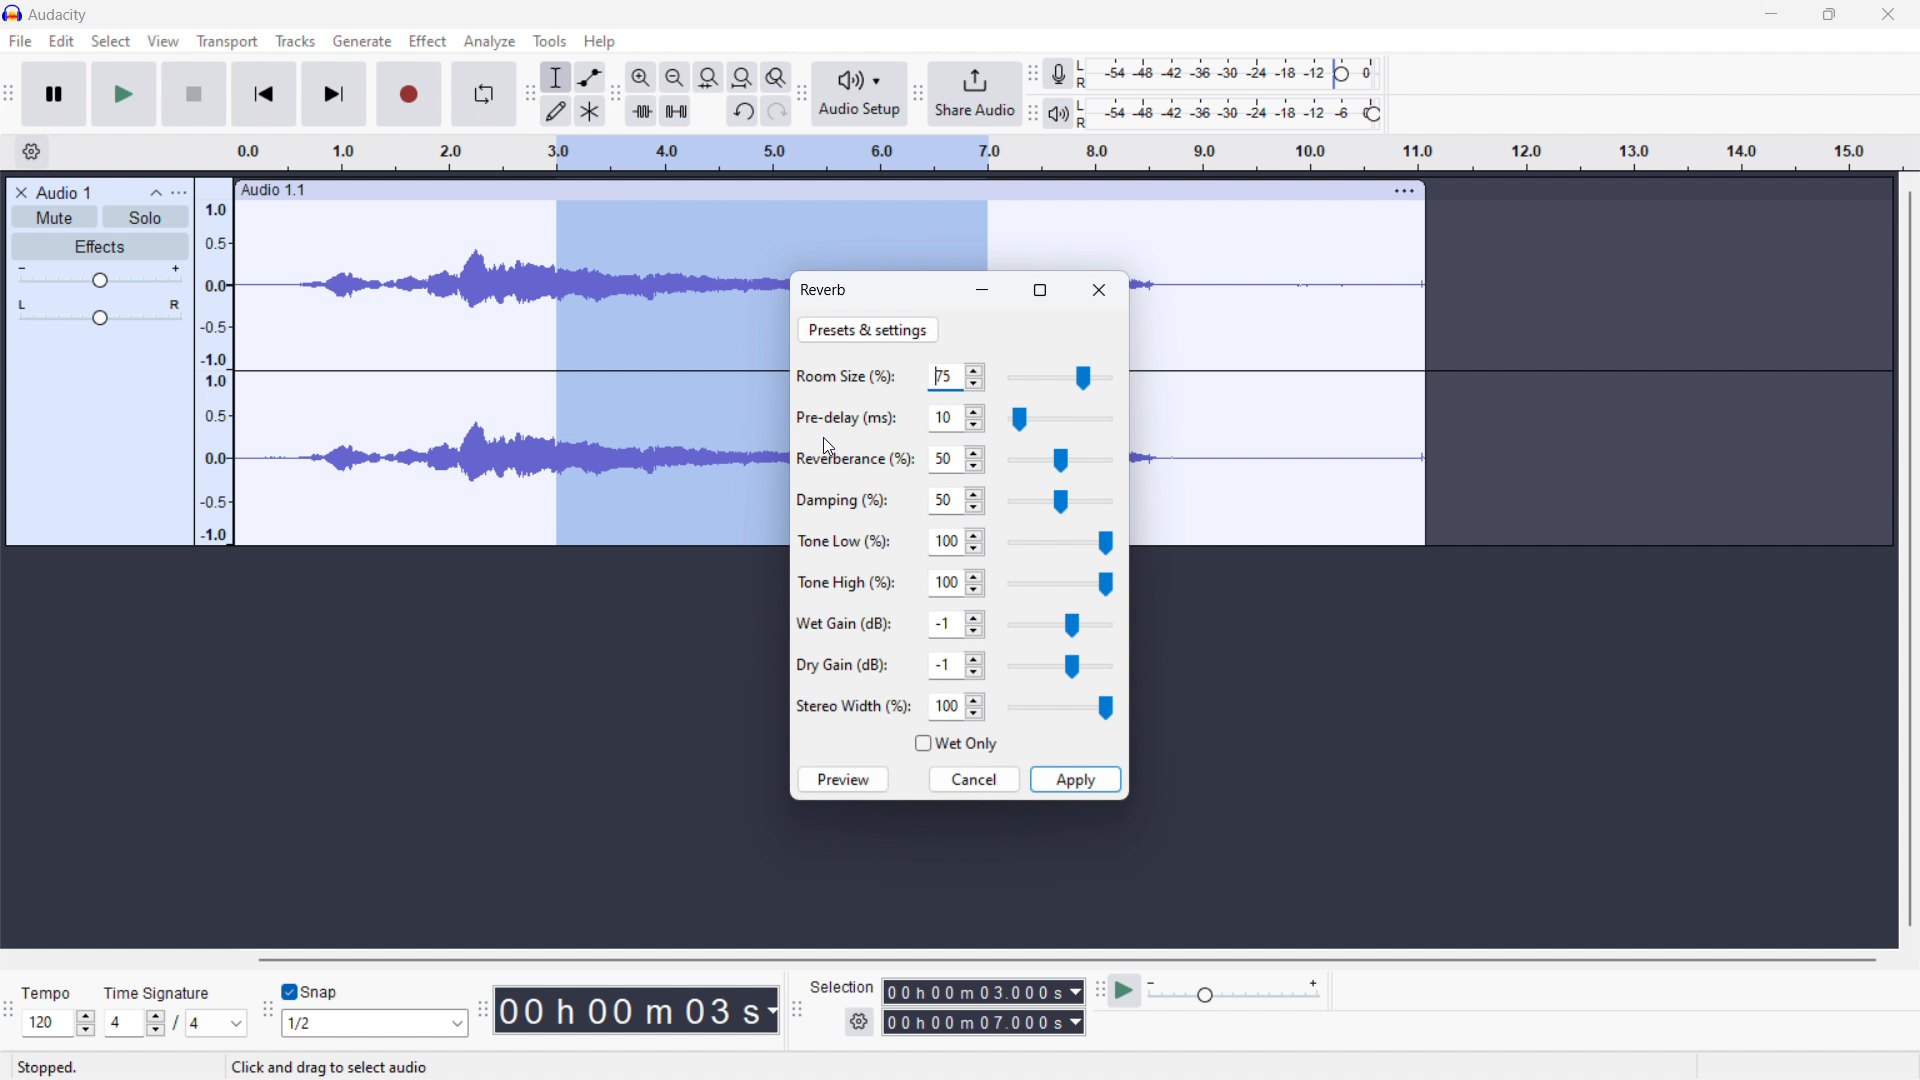  What do you see at coordinates (957, 706) in the screenshot?
I see `100` at bounding box center [957, 706].